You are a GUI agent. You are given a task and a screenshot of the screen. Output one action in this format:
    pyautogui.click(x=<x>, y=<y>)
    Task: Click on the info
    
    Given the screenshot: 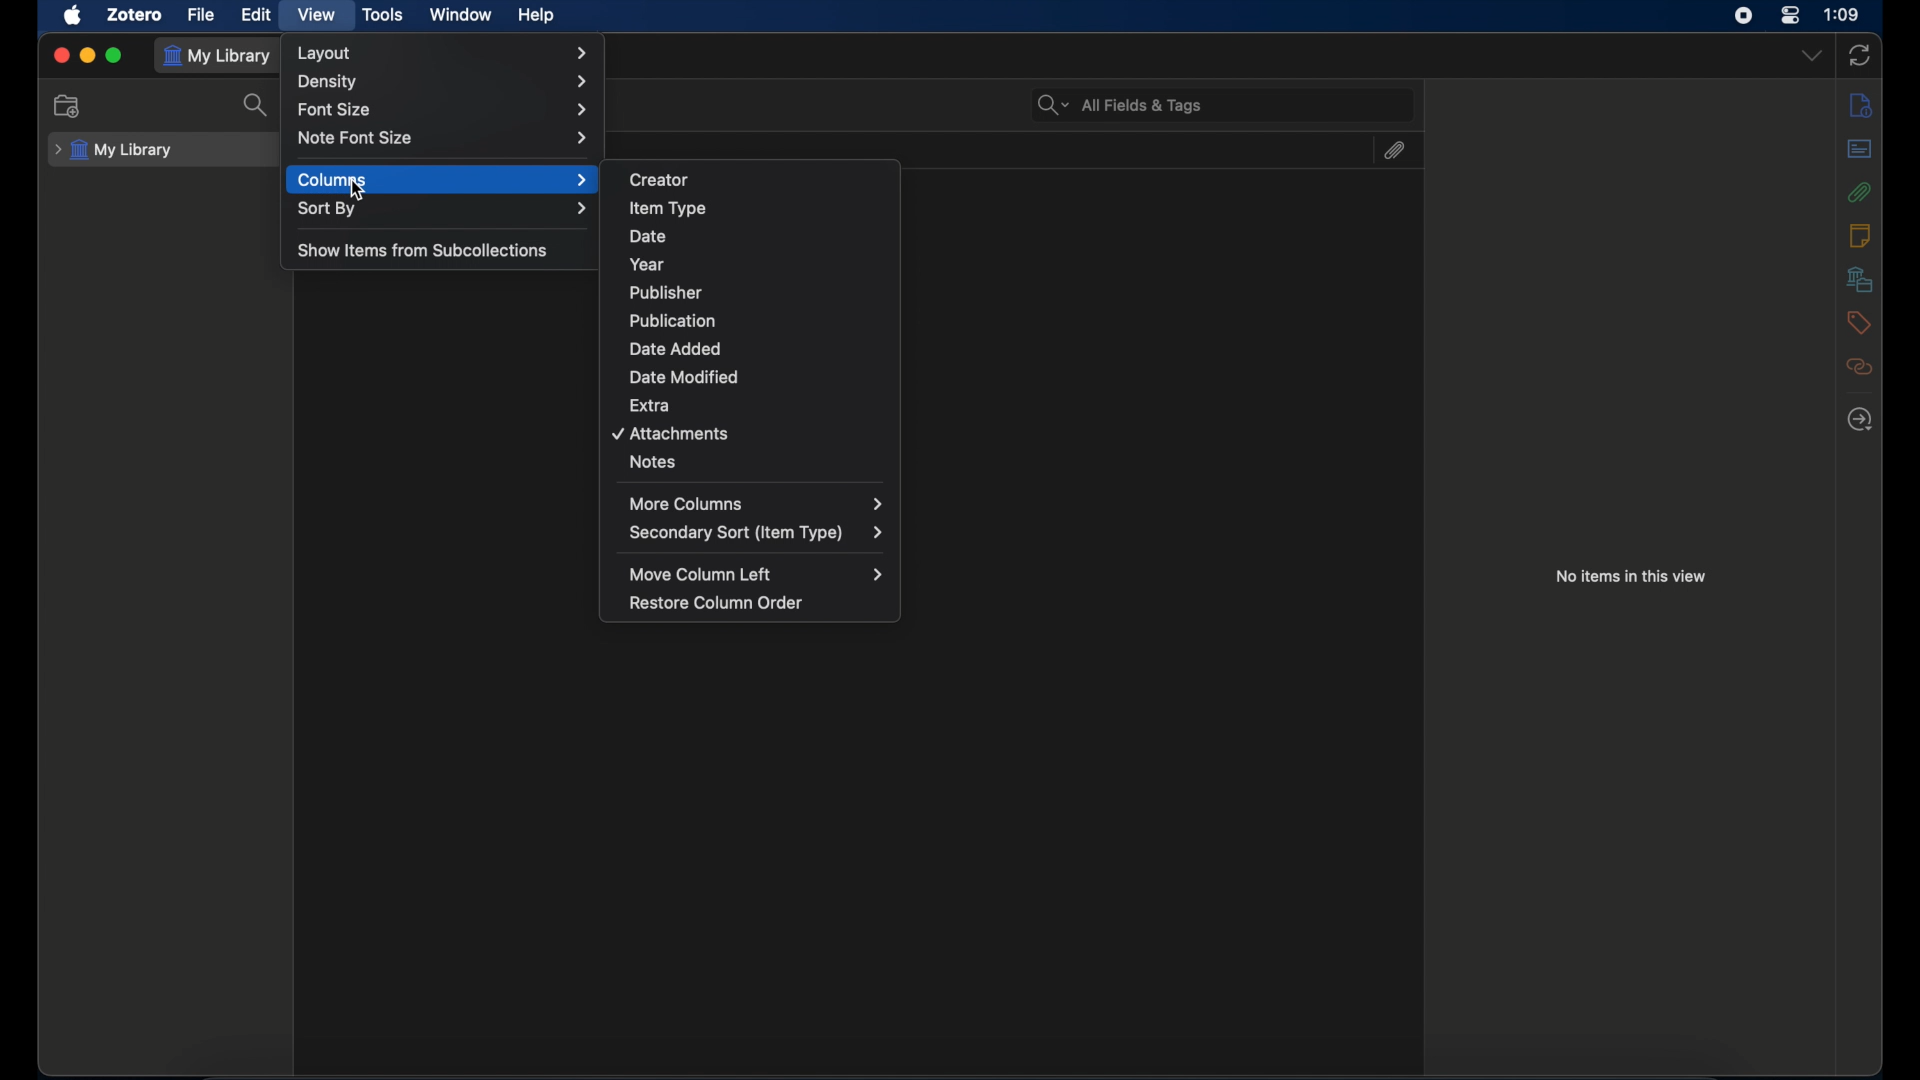 What is the action you would take?
    pyautogui.click(x=1862, y=106)
    